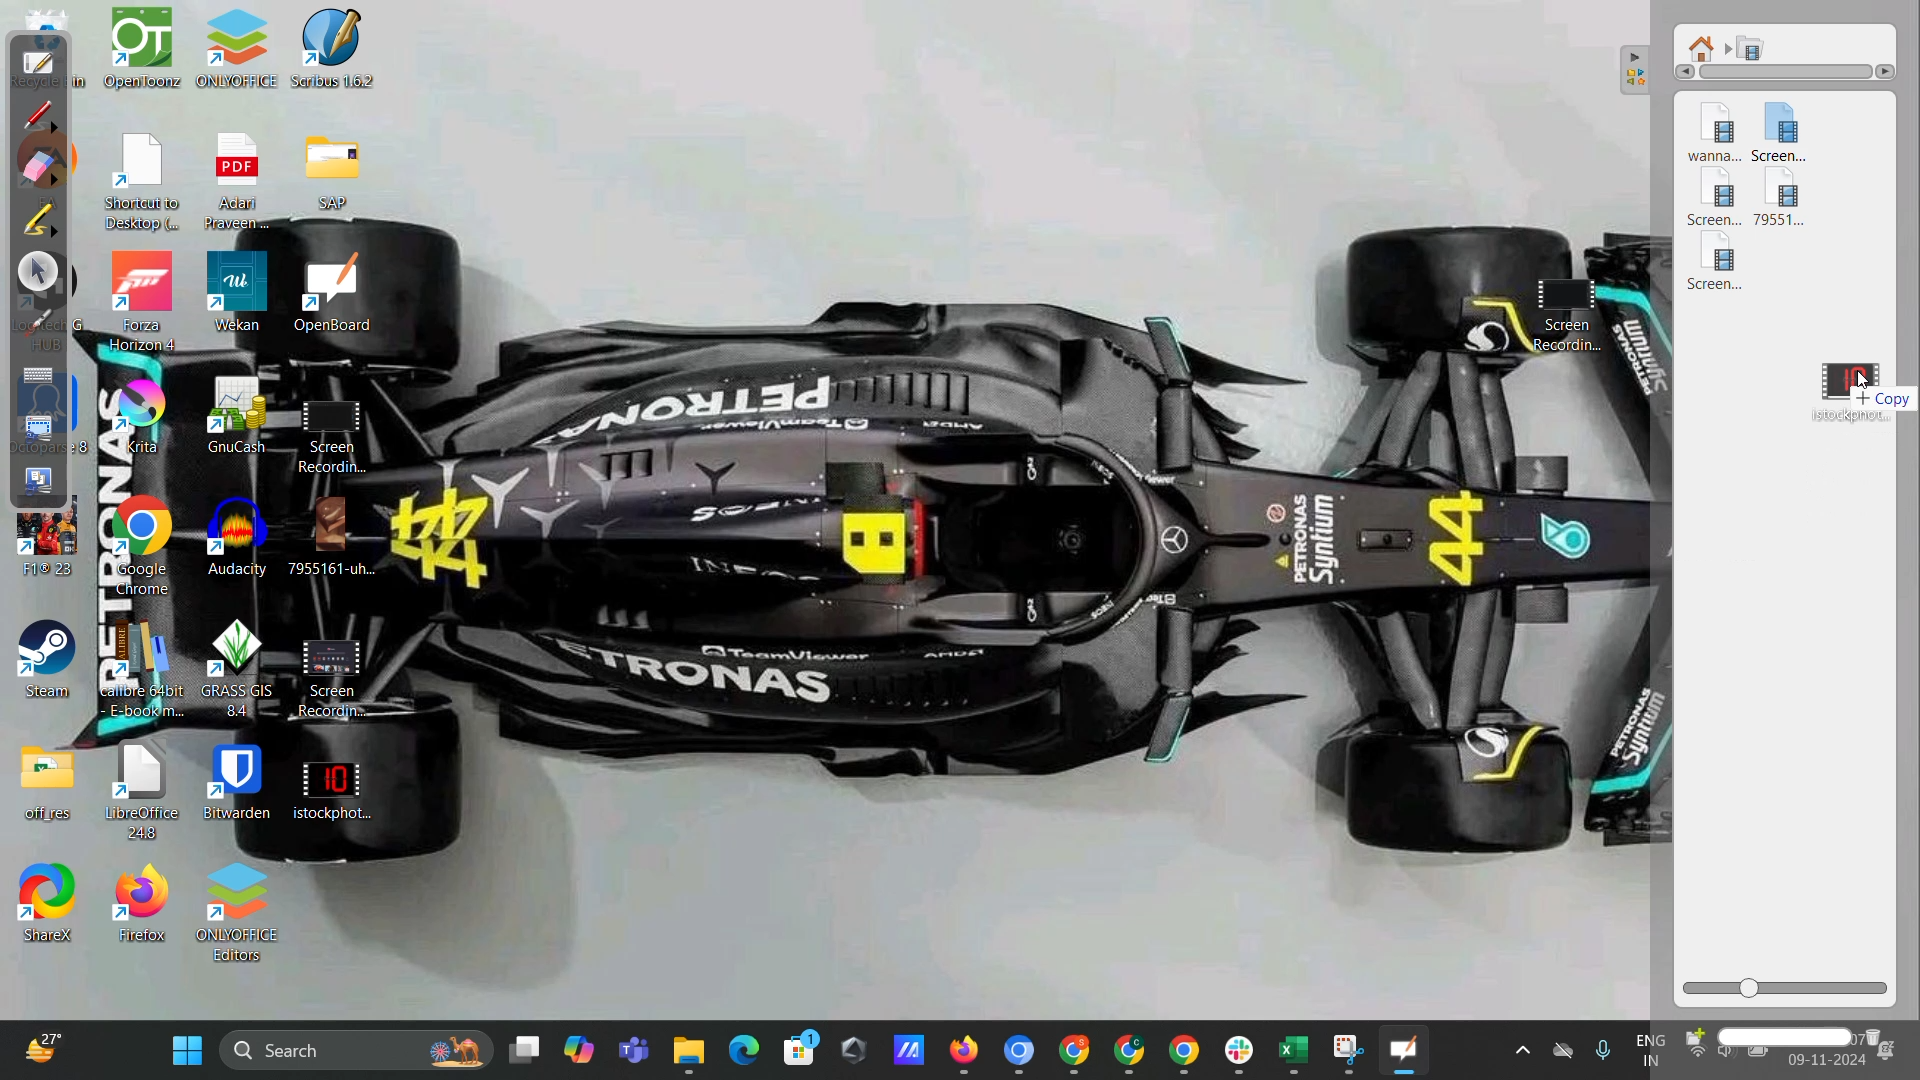 The height and width of the screenshot is (1080, 1920). What do you see at coordinates (335, 536) in the screenshot?
I see `7955161-uh` at bounding box center [335, 536].